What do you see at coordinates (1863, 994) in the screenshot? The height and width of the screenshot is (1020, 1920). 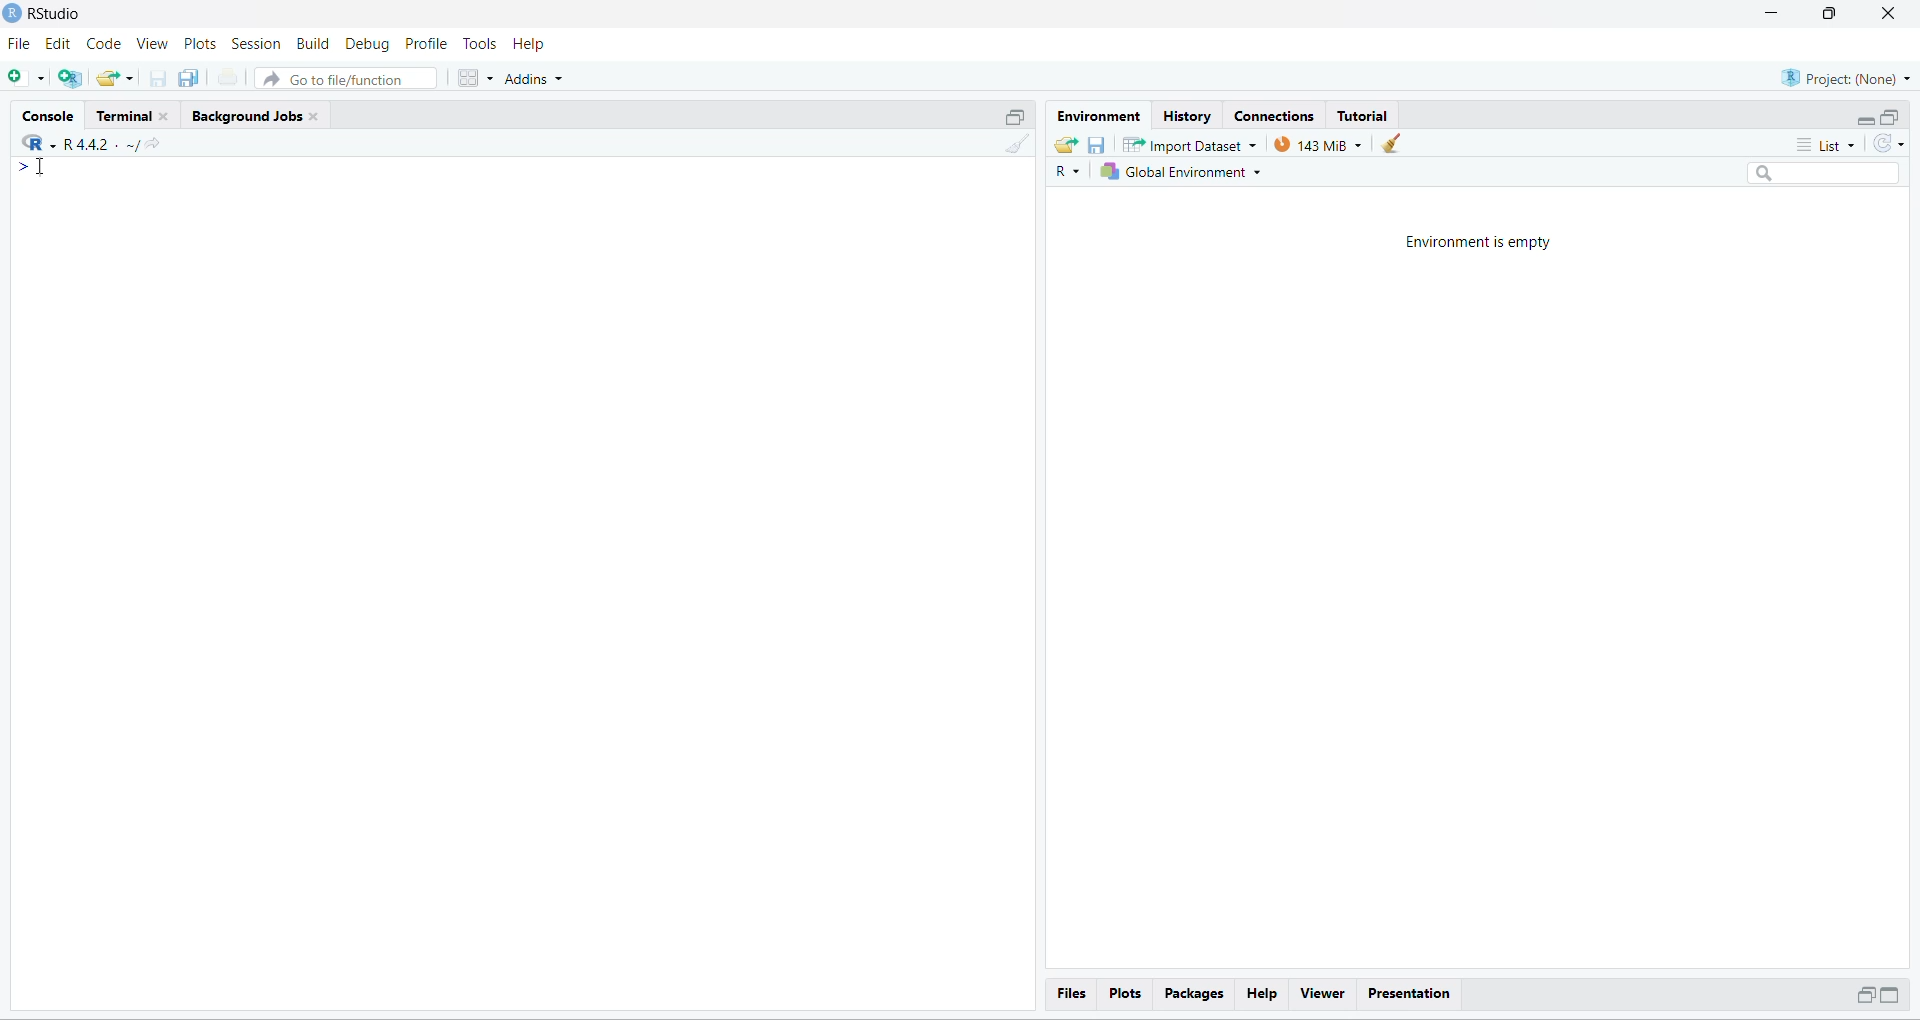 I see `open in separate window` at bounding box center [1863, 994].